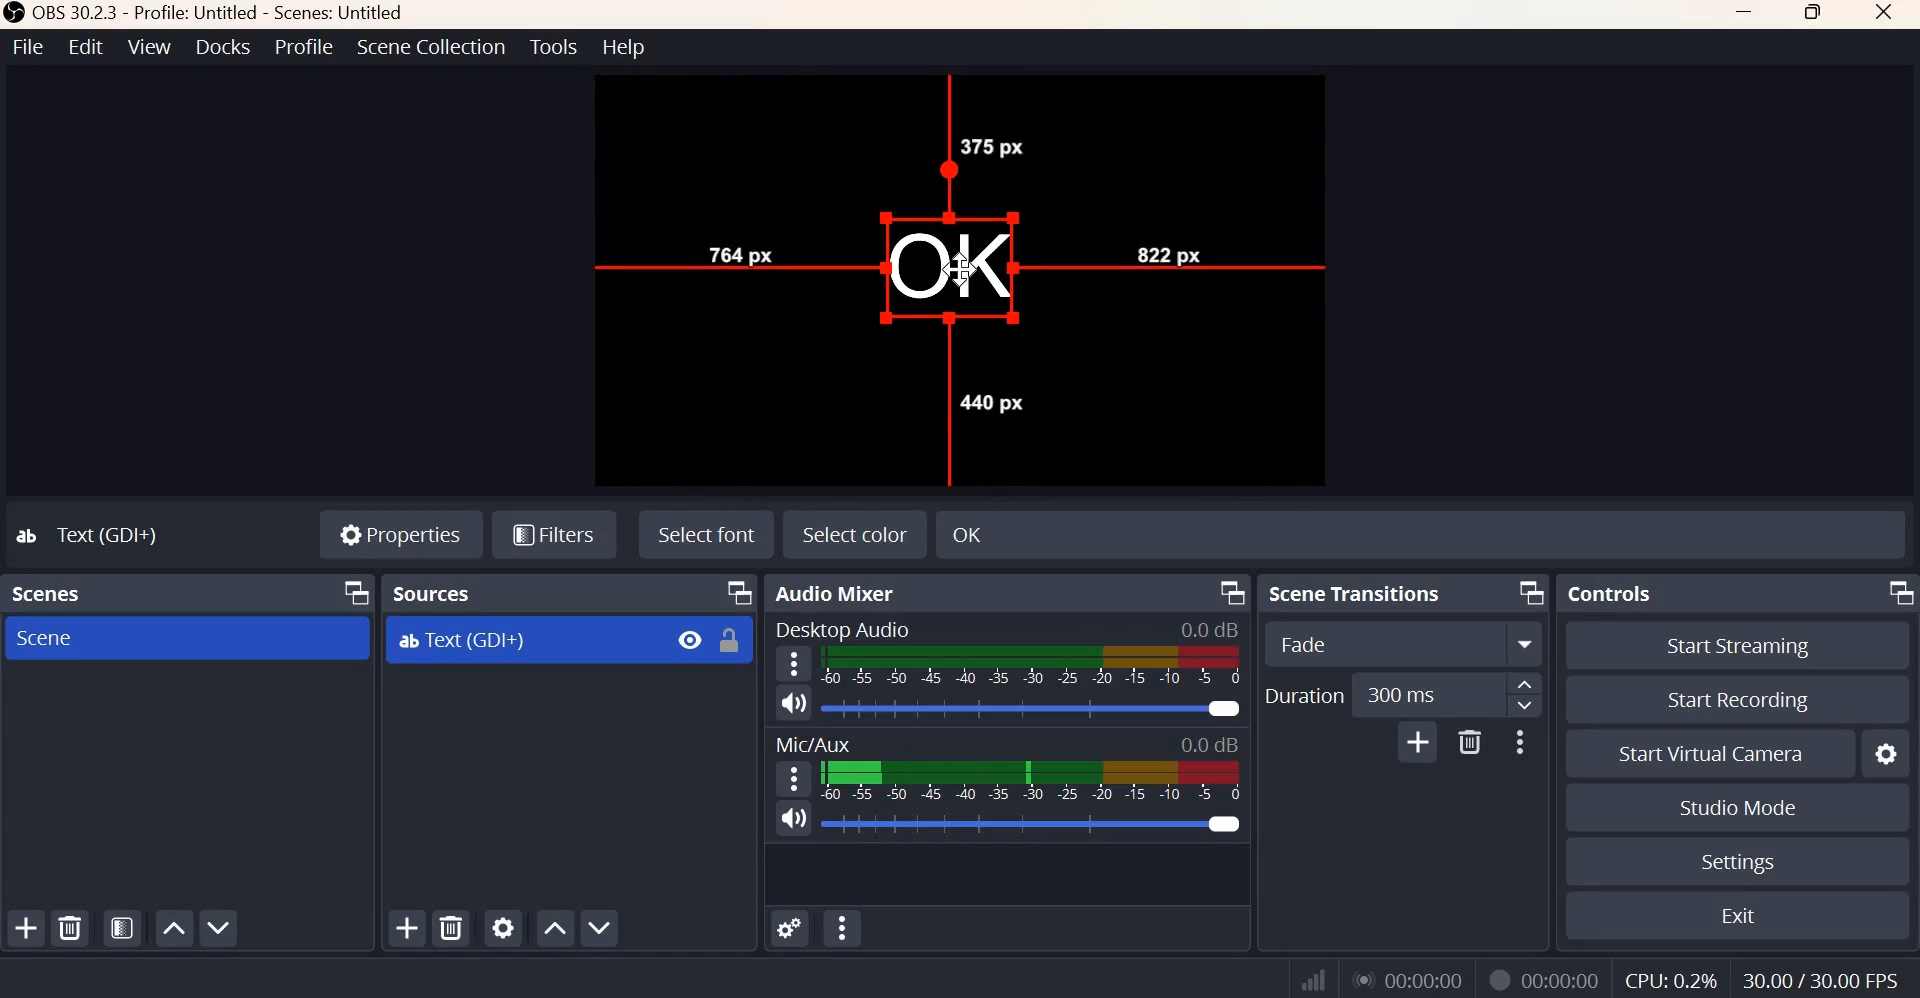 The image size is (1920, 998). I want to click on Connection Status Indicator, so click(1314, 976).